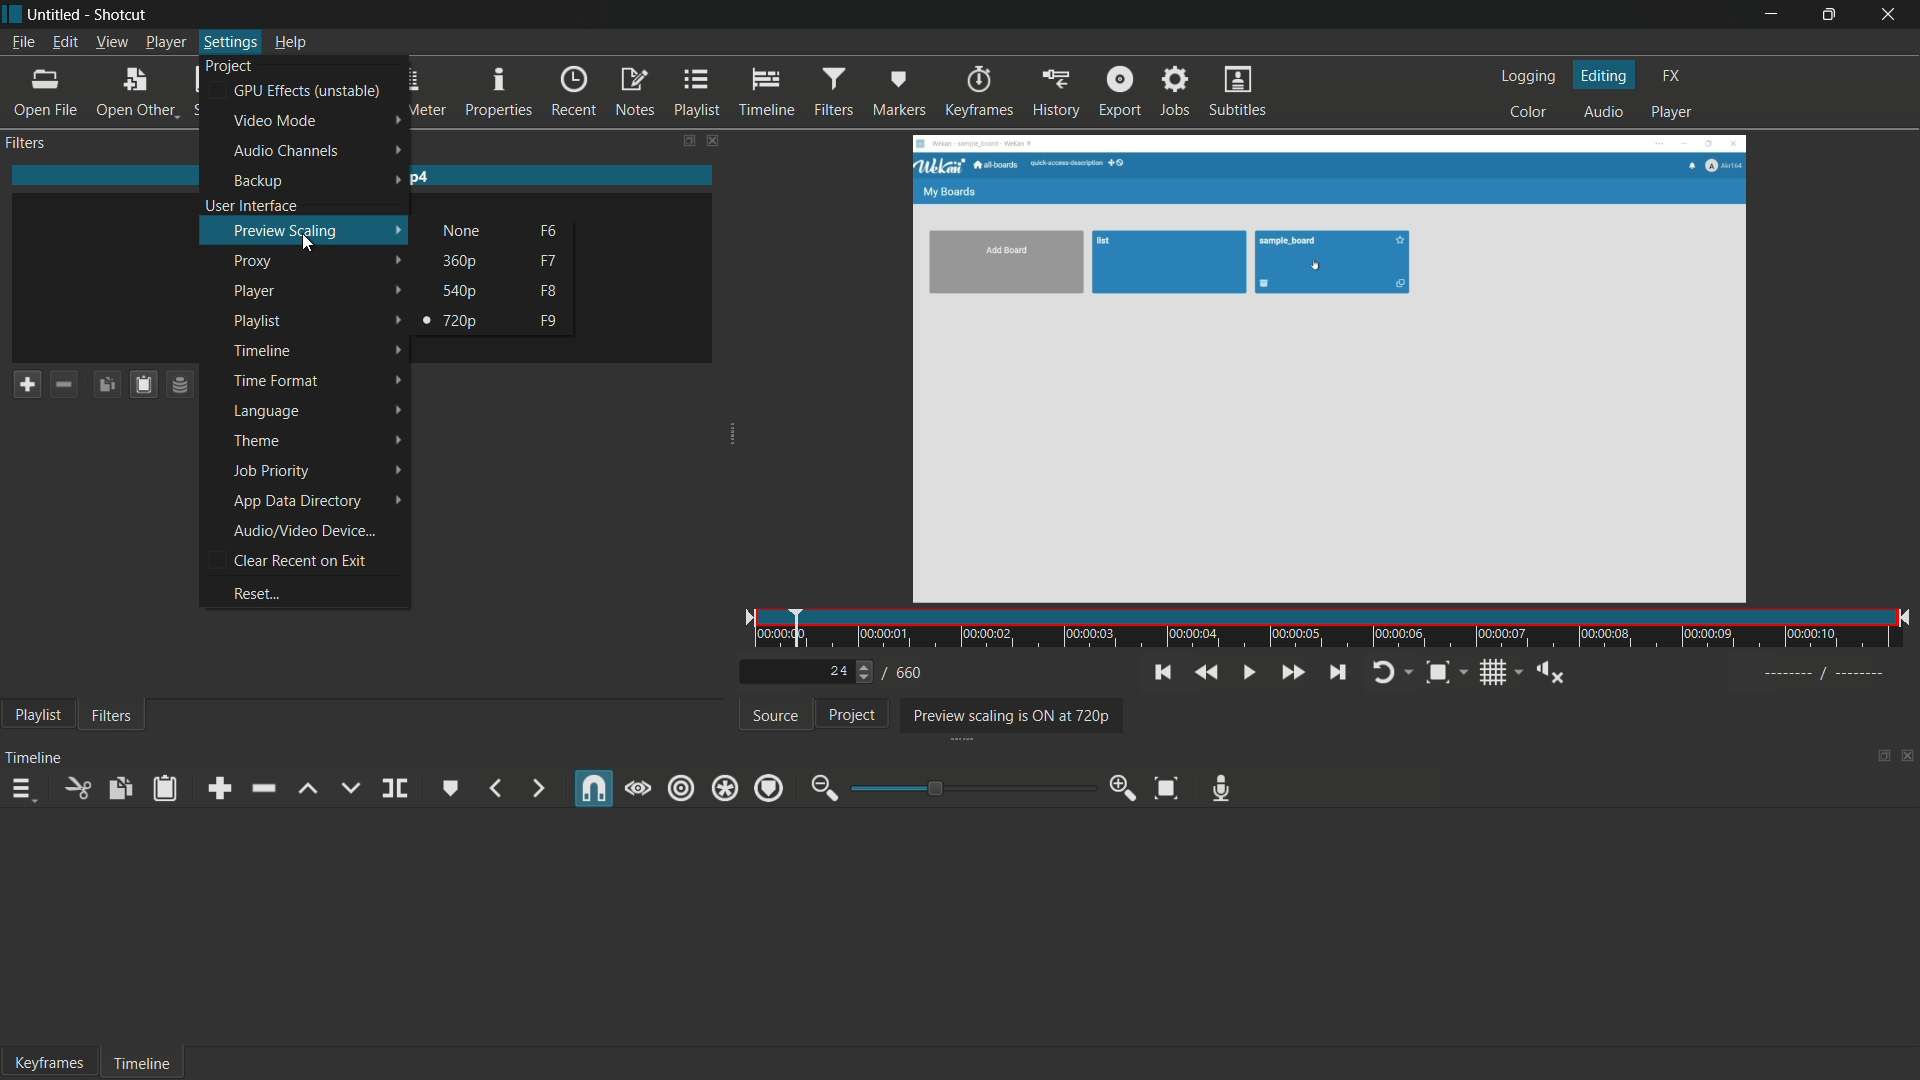 The image size is (1920, 1080). Describe the element at coordinates (310, 246) in the screenshot. I see `cursor` at that location.